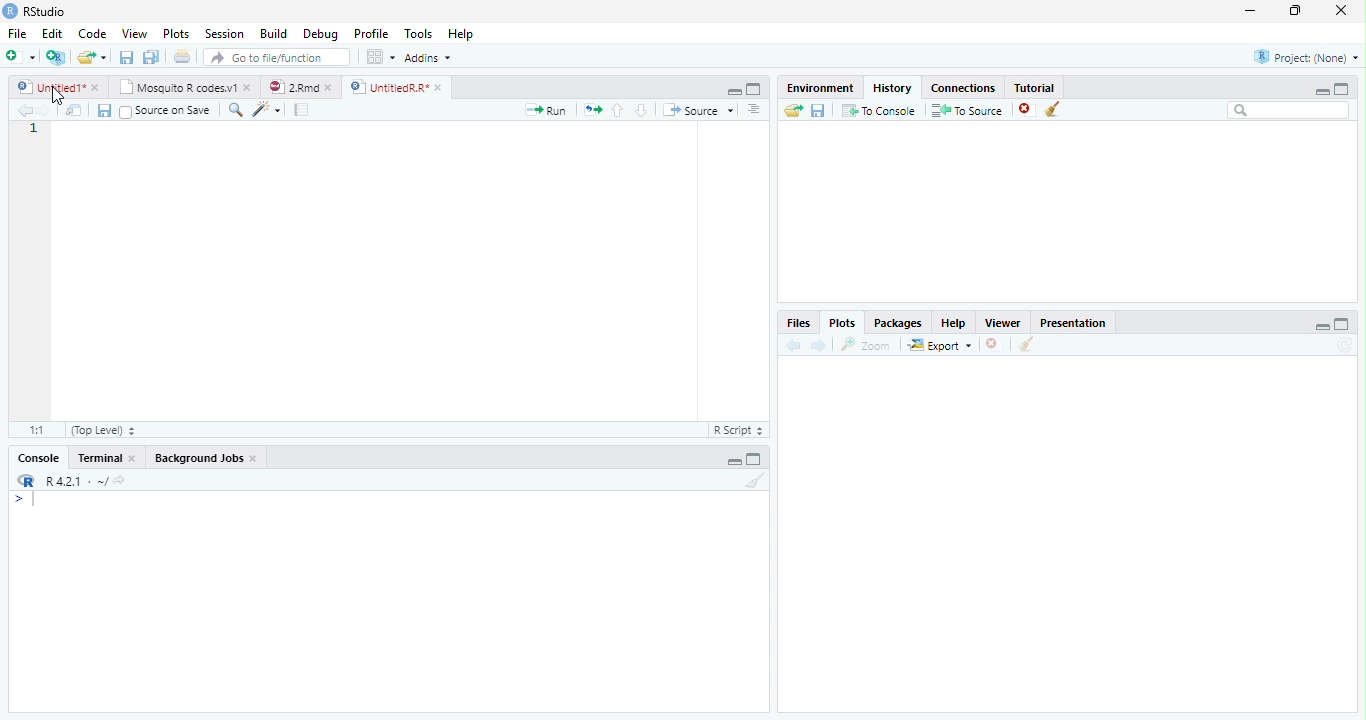 The height and width of the screenshot is (720, 1366). I want to click on Help, so click(460, 33).